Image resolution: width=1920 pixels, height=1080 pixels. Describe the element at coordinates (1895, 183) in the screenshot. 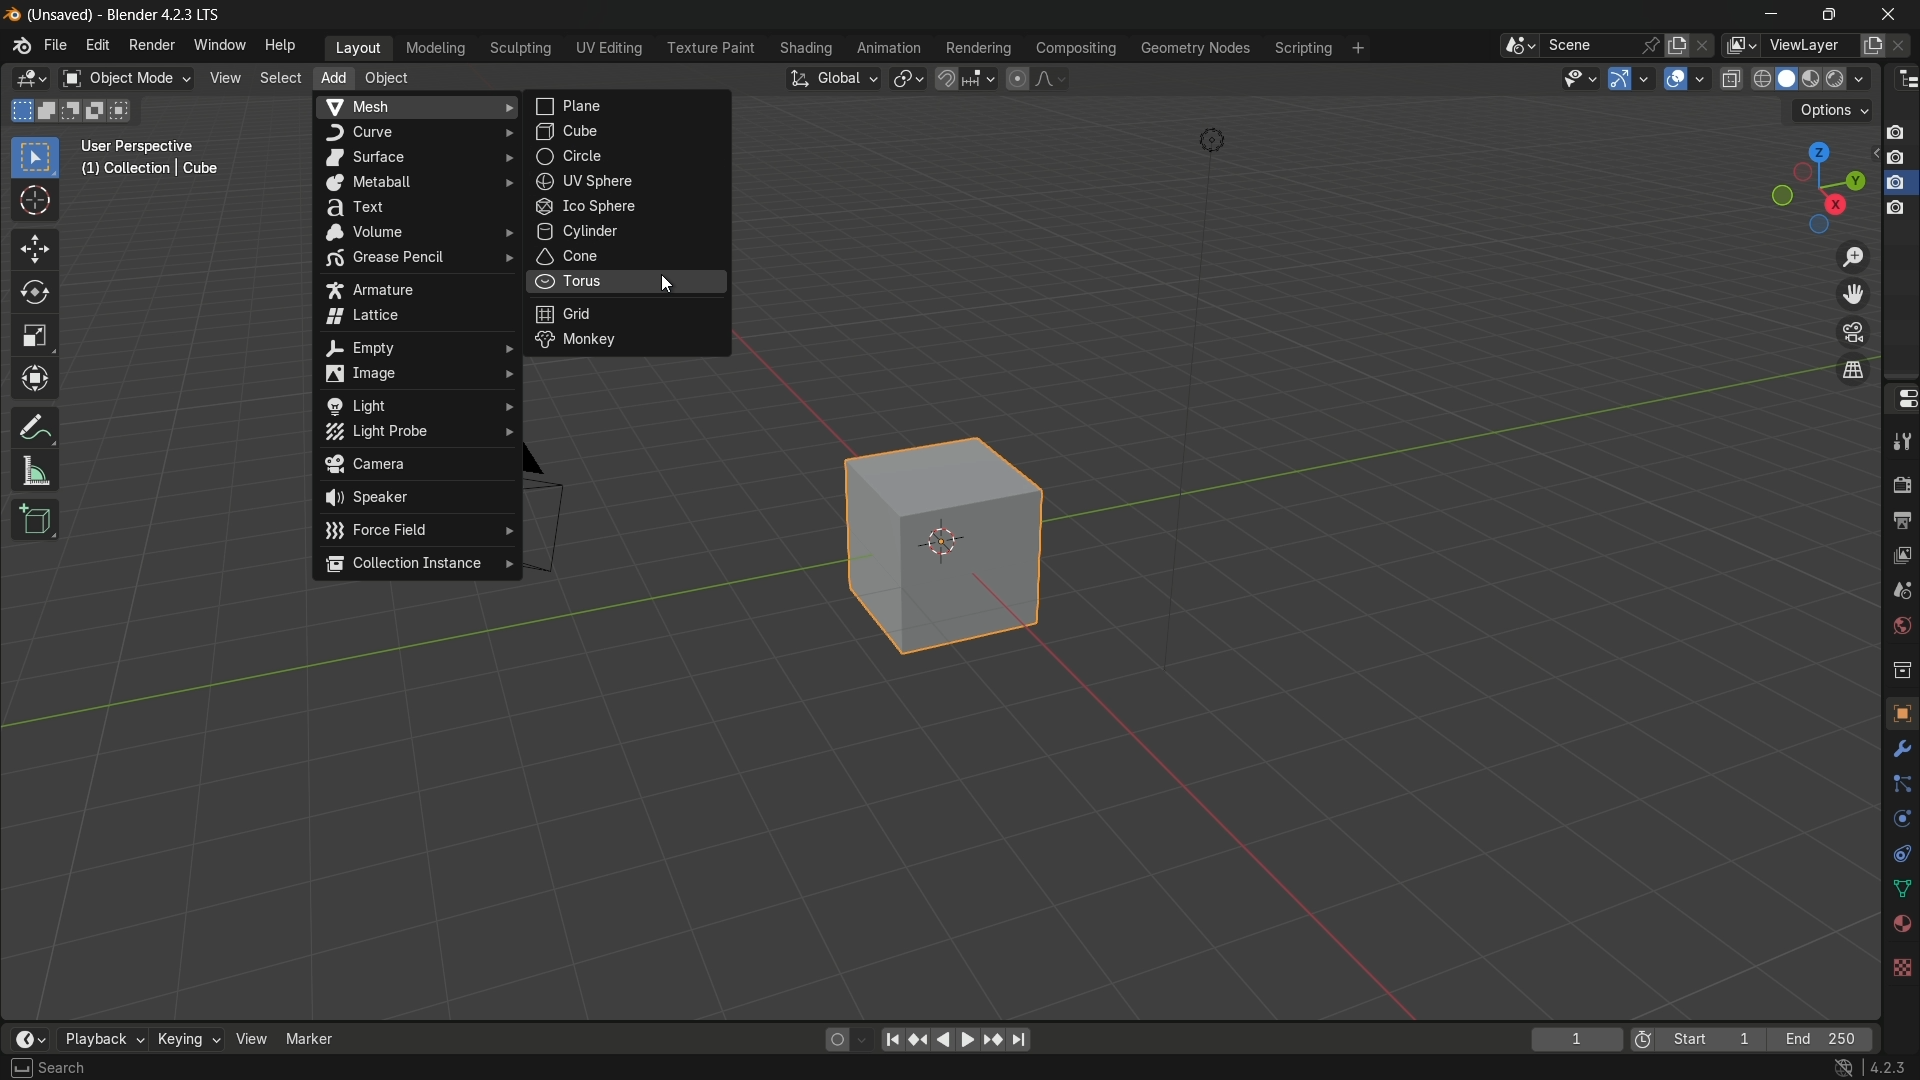

I see `layer 3` at that location.